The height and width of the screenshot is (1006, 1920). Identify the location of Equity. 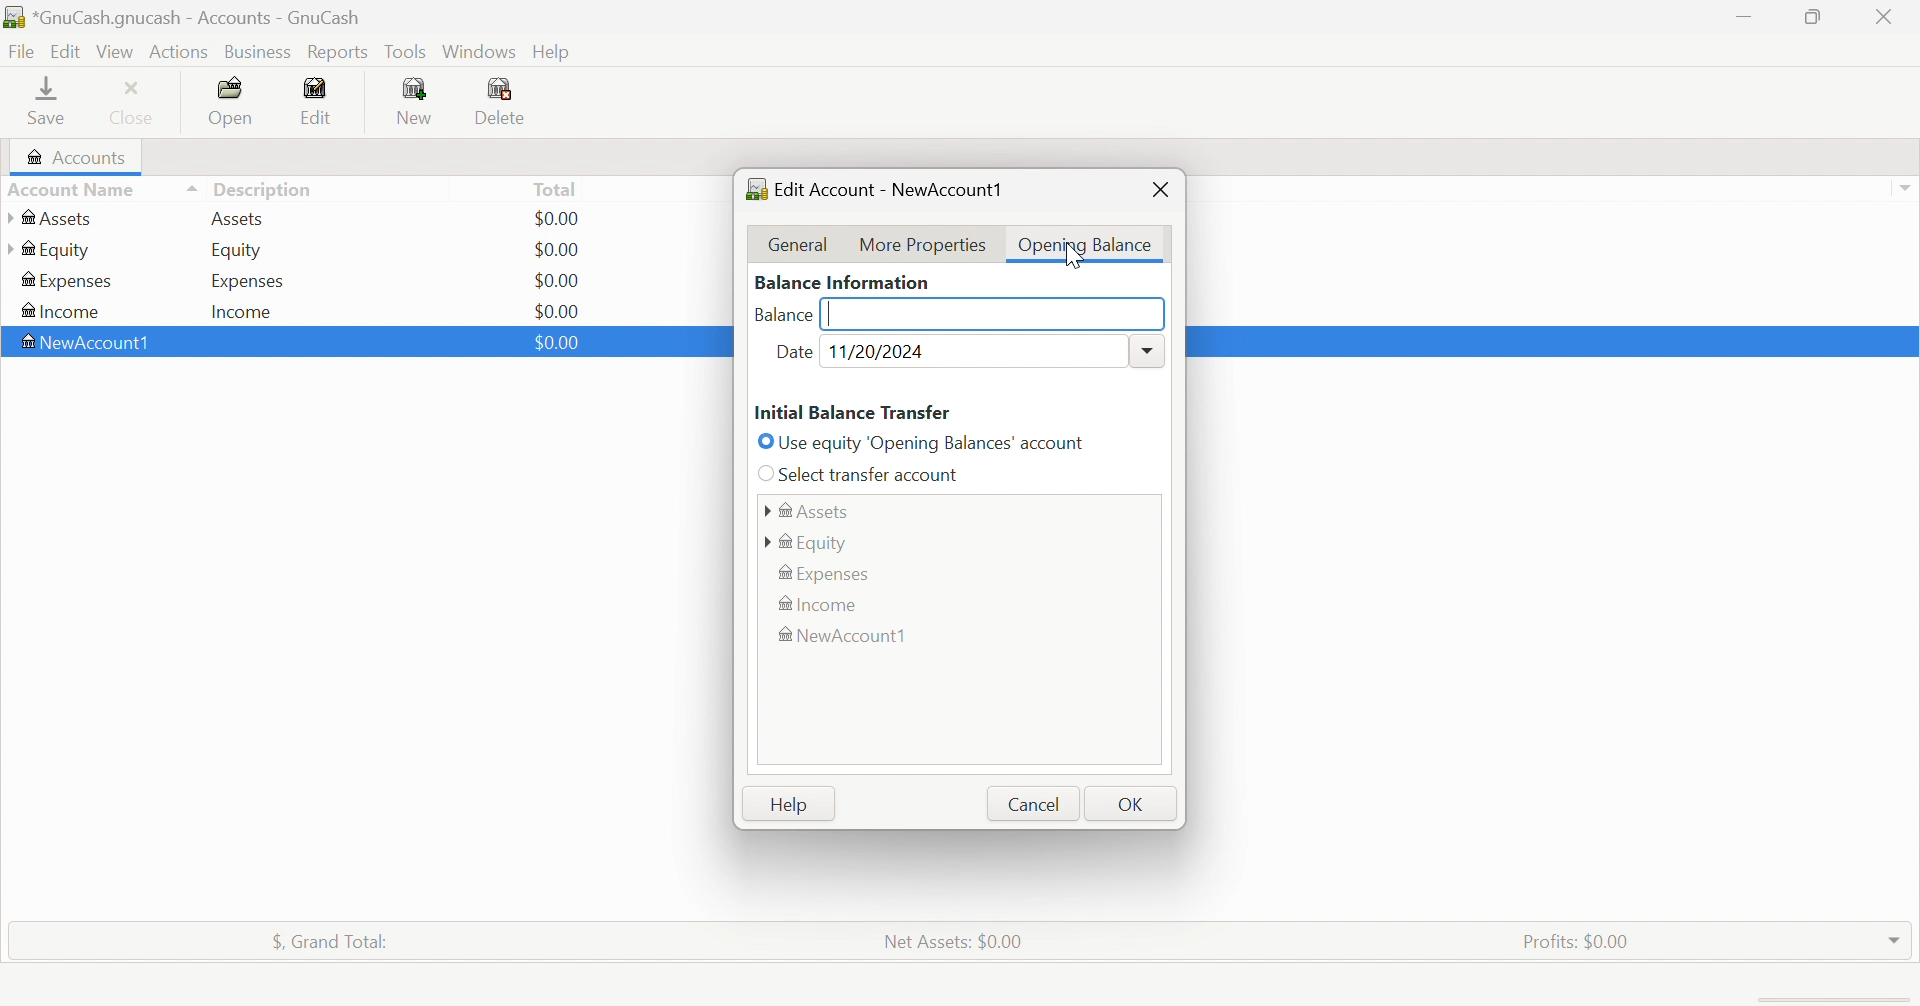
(238, 251).